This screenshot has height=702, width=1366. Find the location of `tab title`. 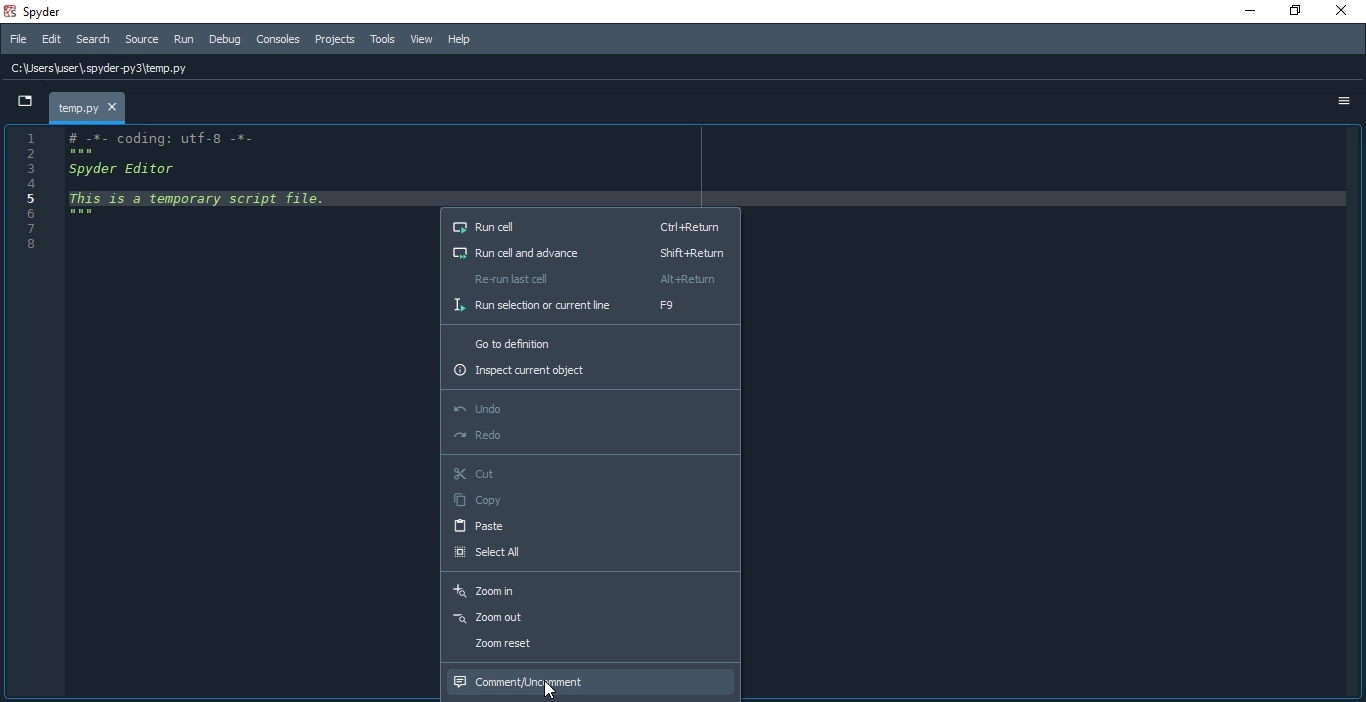

tab title is located at coordinates (87, 107).